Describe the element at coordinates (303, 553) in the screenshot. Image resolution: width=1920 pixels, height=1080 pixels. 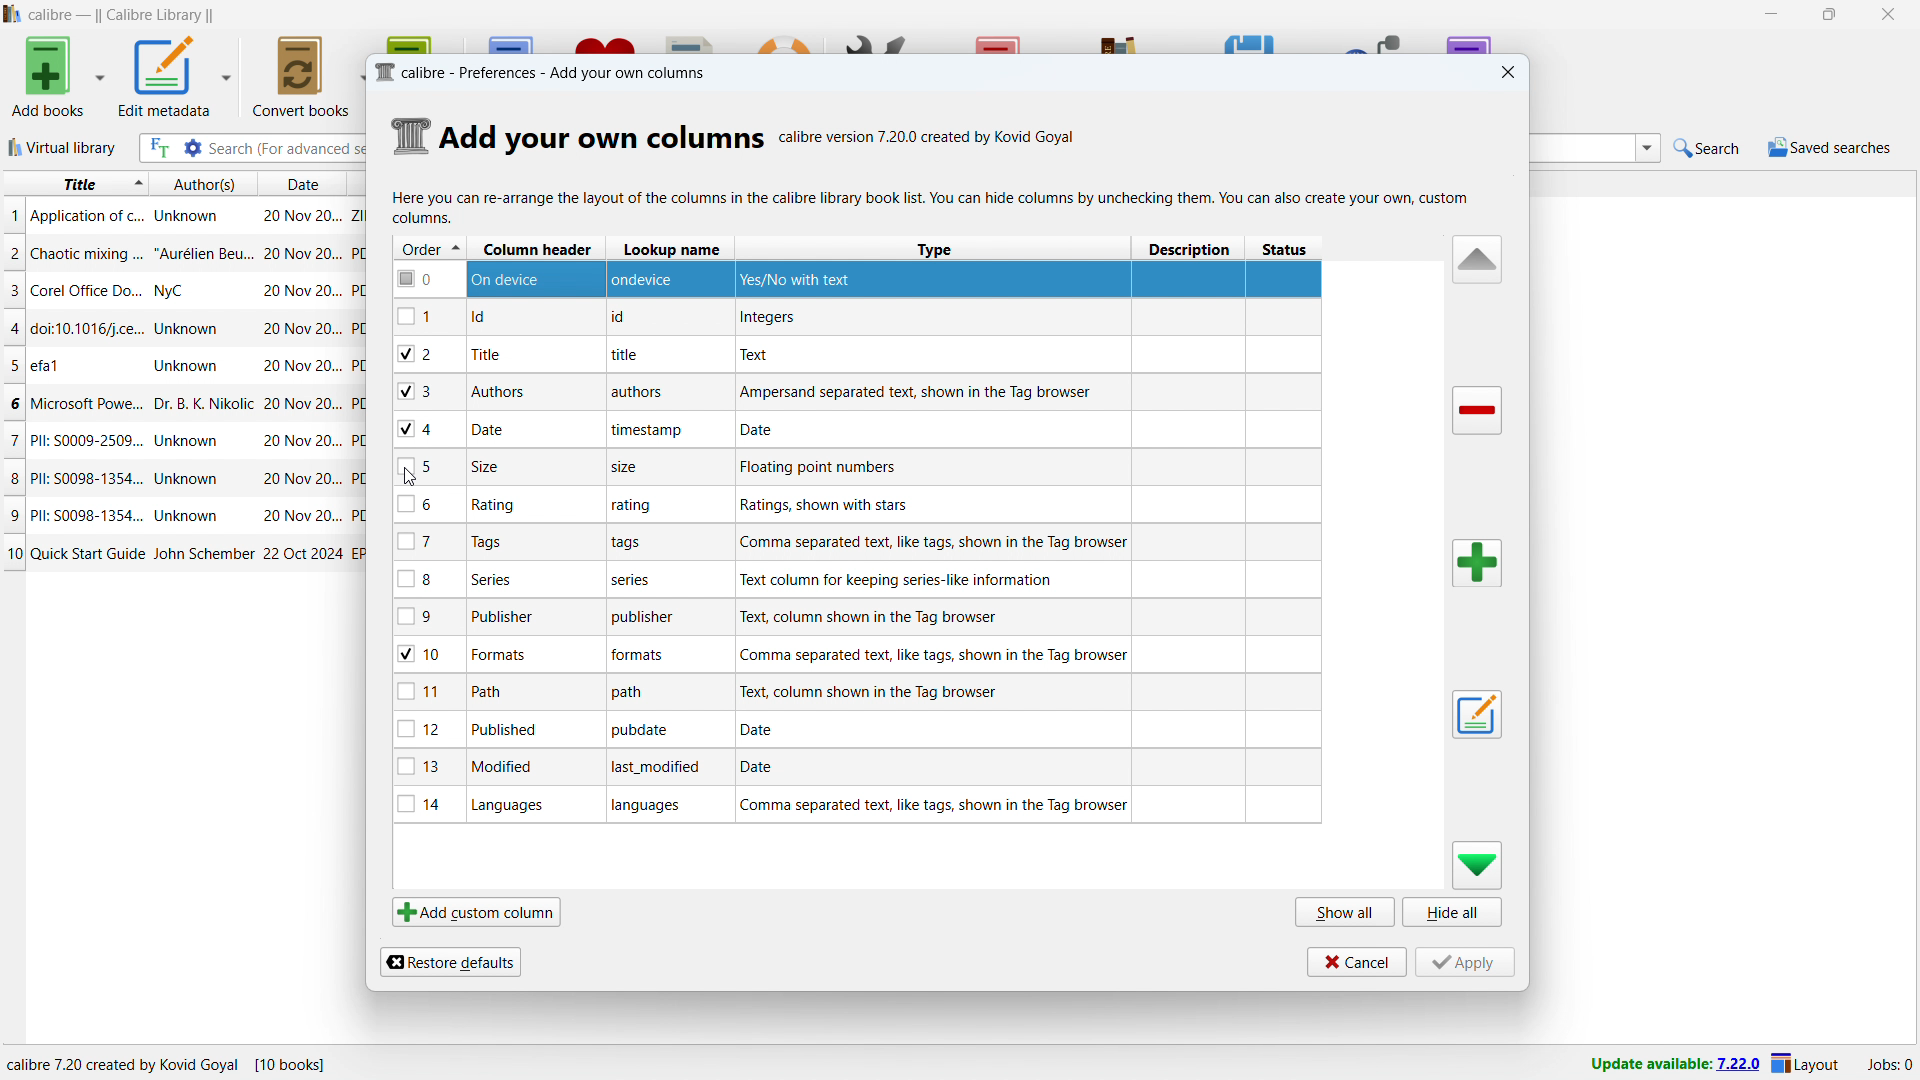
I see `date` at that location.